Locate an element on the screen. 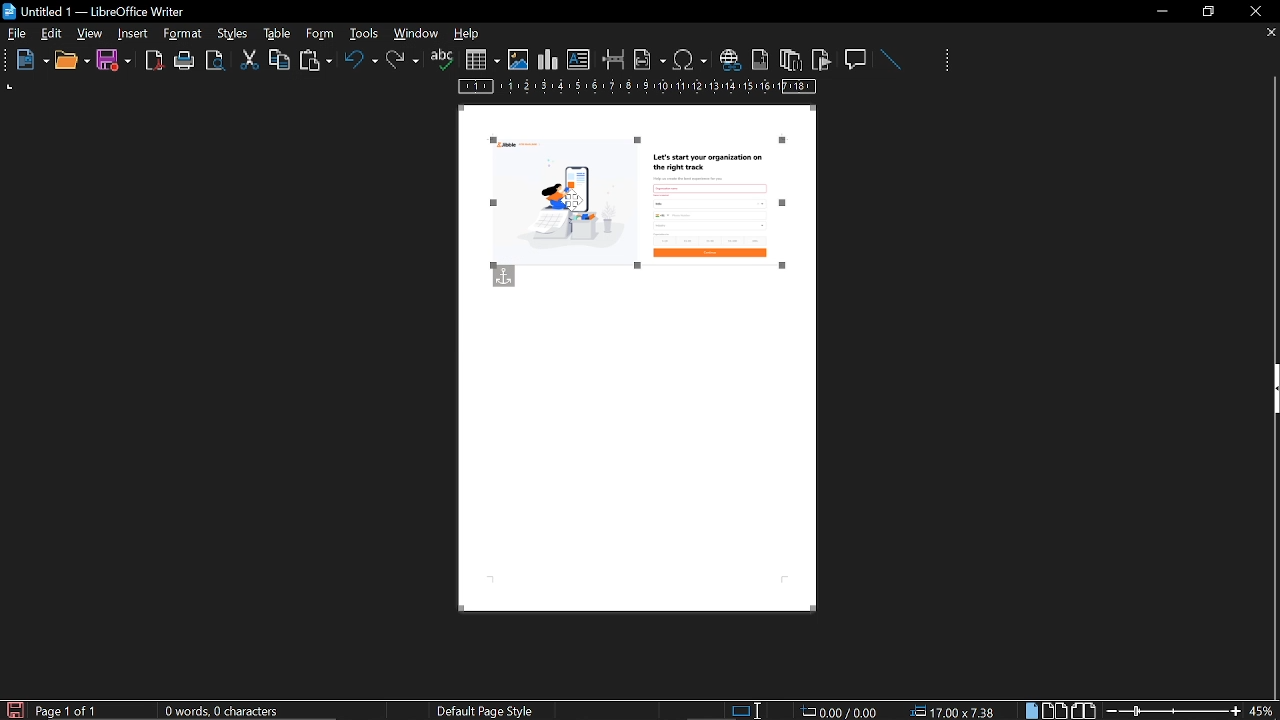 This screenshot has height=720, width=1280. file is located at coordinates (17, 35).